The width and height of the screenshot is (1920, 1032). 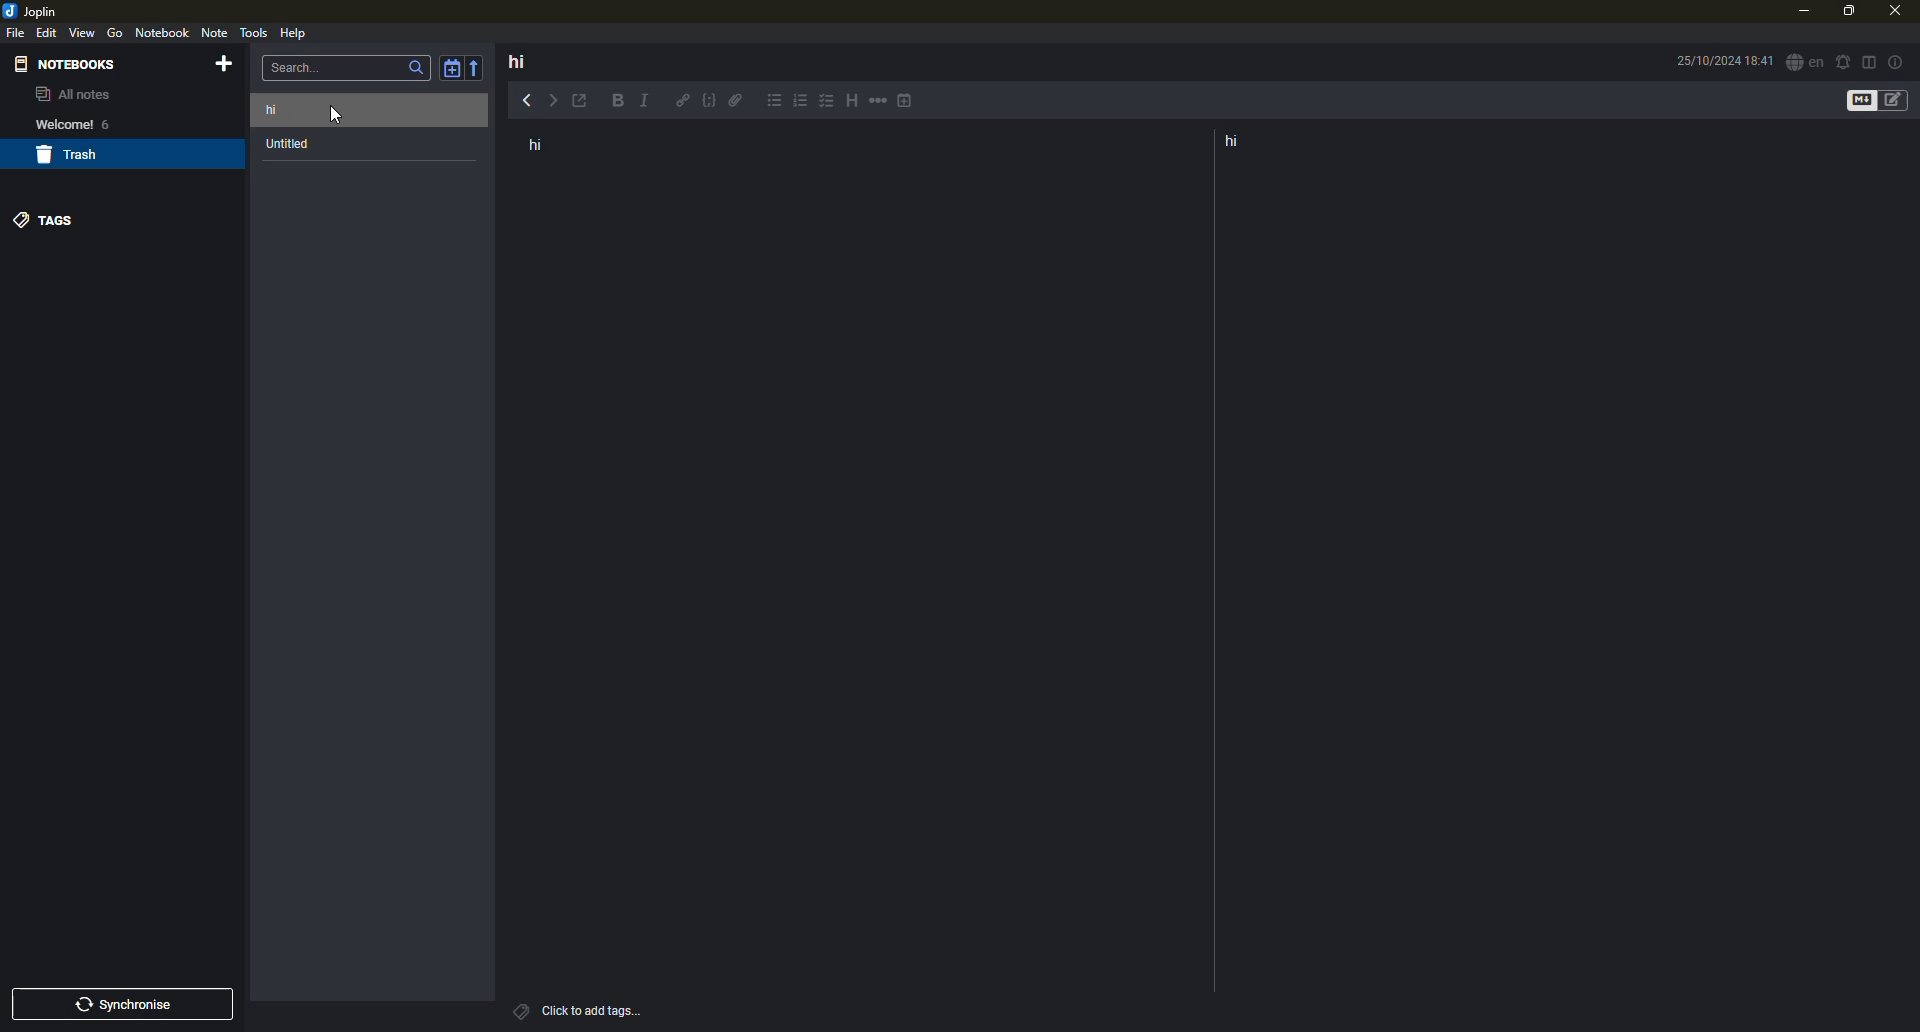 What do you see at coordinates (775, 103) in the screenshot?
I see `bulleted list` at bounding box center [775, 103].